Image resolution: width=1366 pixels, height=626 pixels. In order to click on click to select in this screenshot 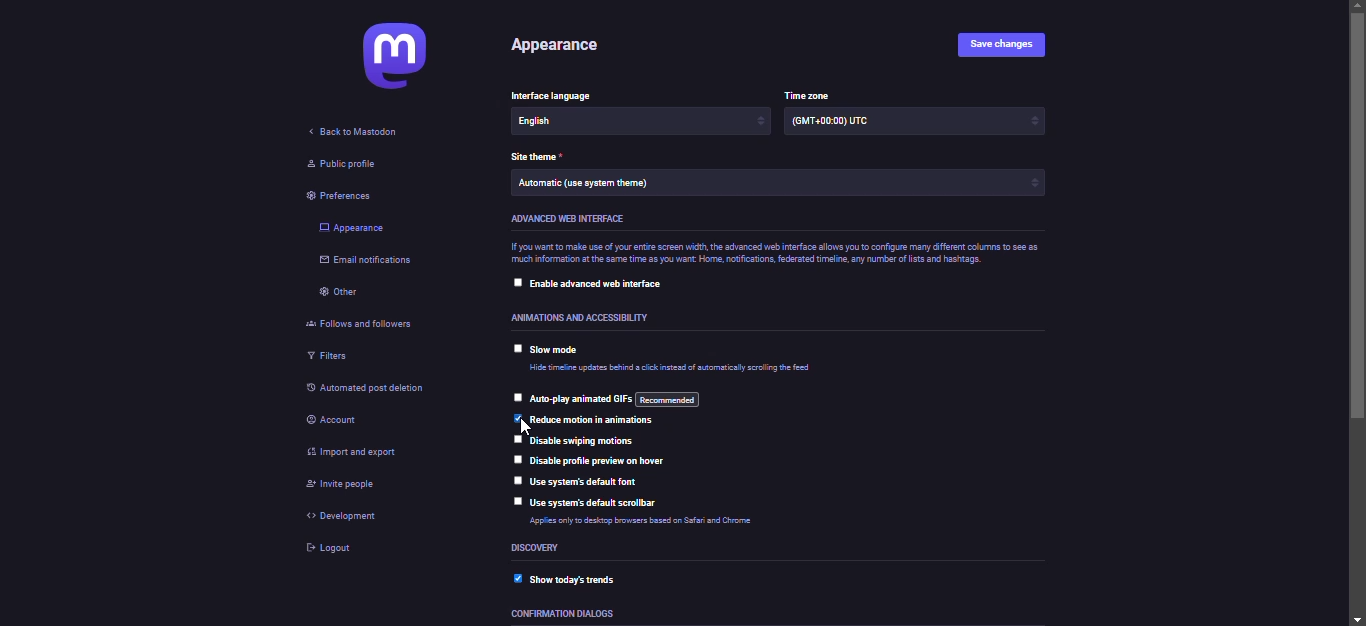, I will do `click(516, 282)`.